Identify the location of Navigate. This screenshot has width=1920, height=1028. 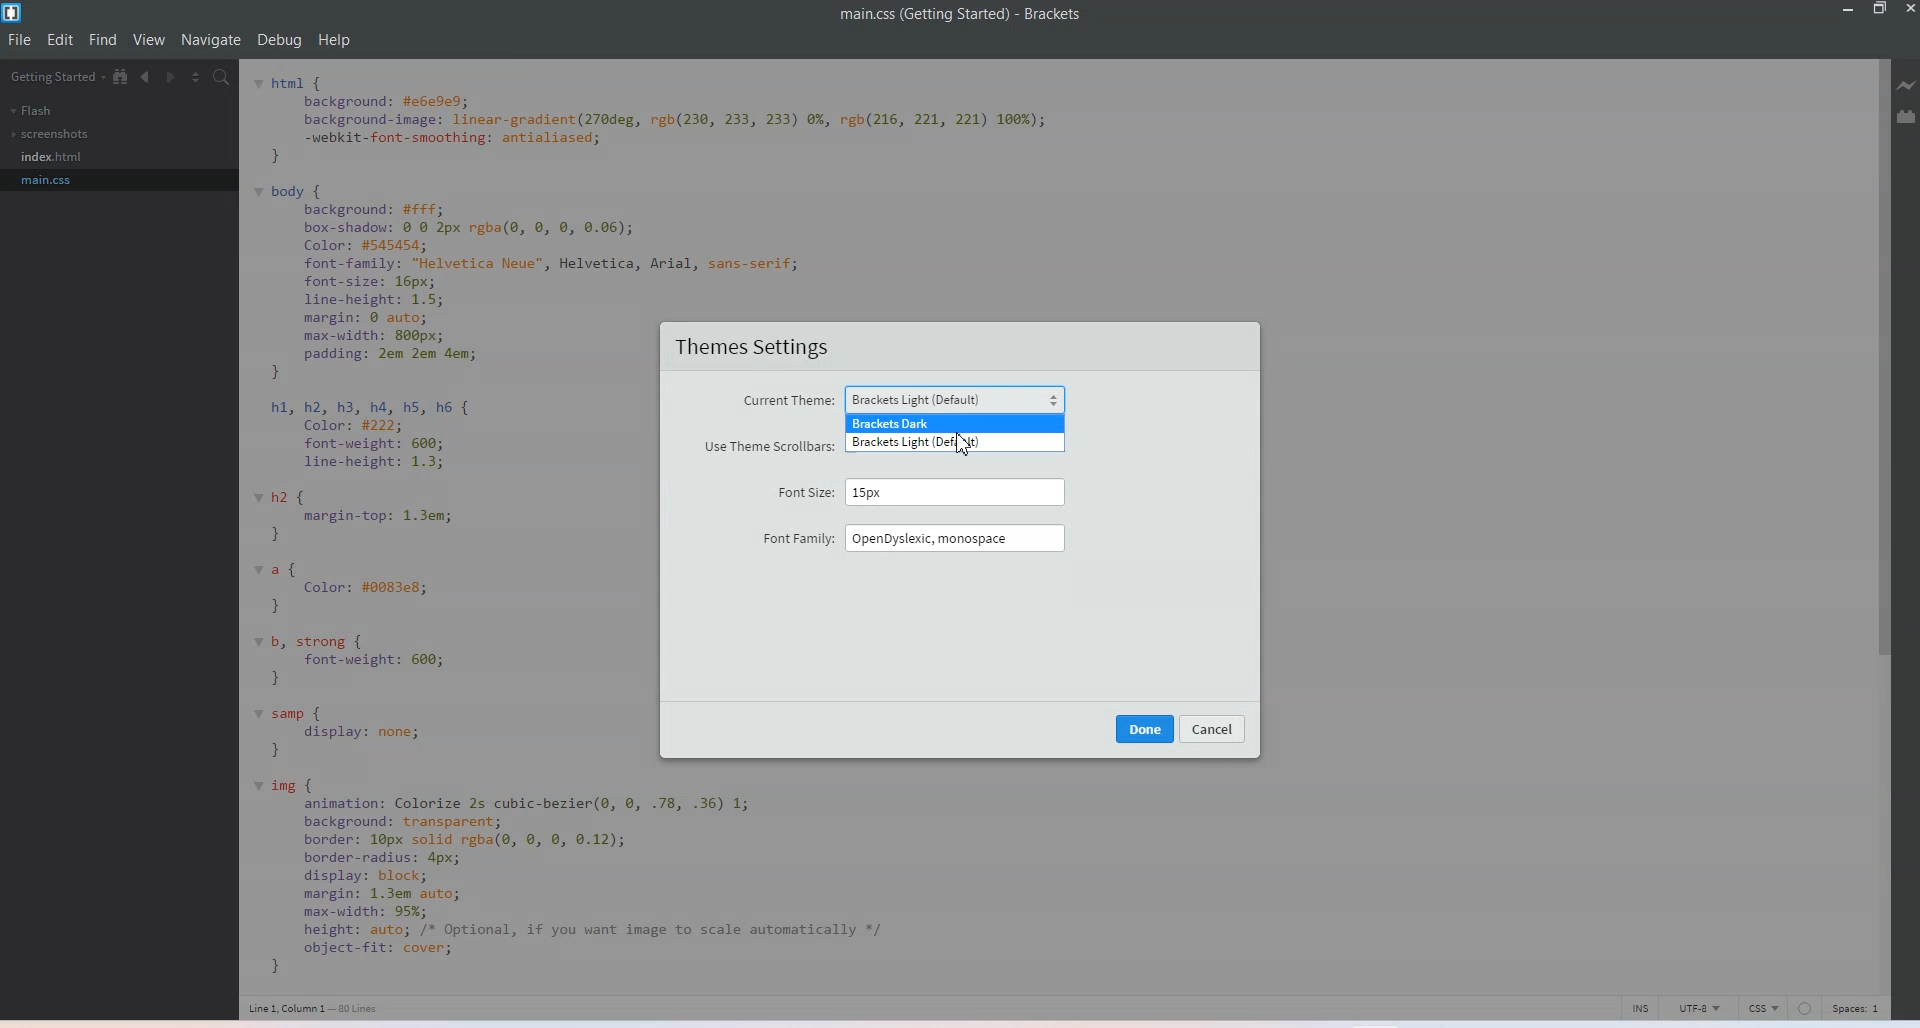
(212, 40).